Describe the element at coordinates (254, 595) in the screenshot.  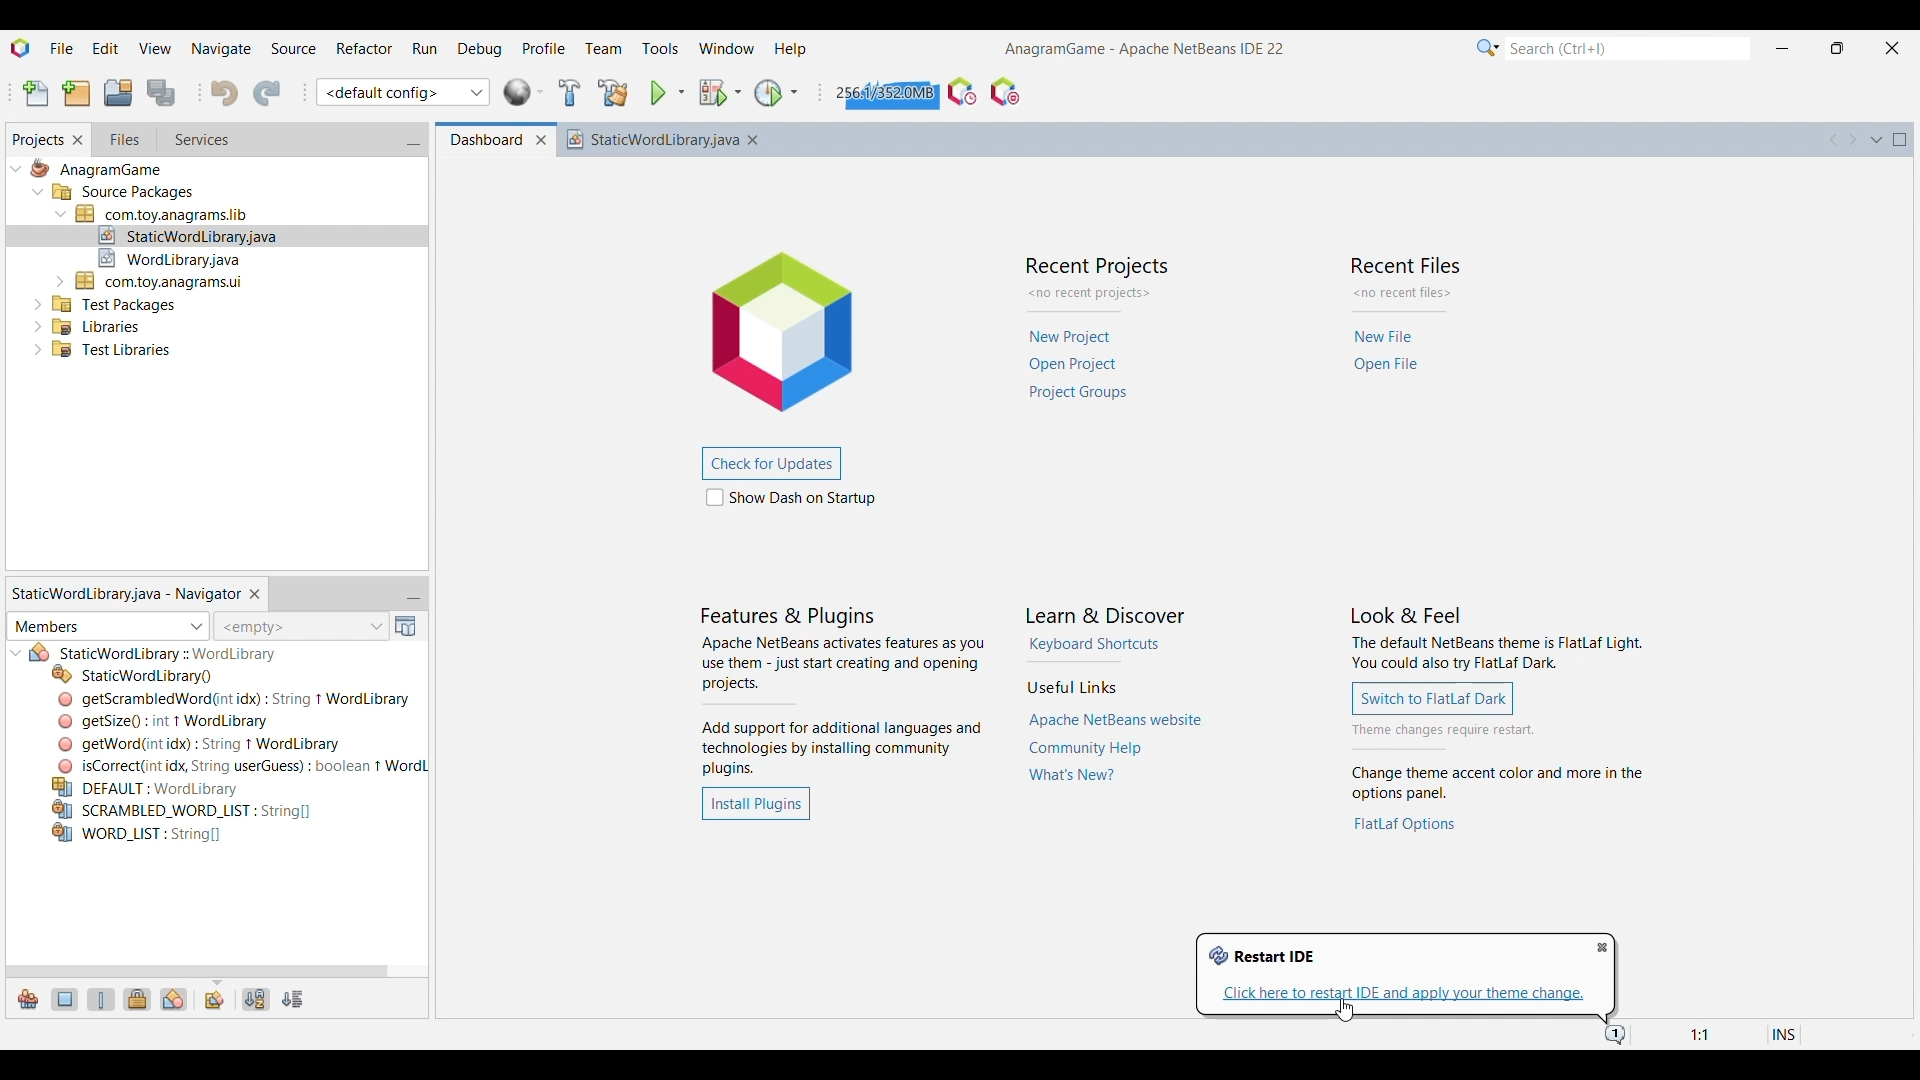
I see `Close current selection` at that location.